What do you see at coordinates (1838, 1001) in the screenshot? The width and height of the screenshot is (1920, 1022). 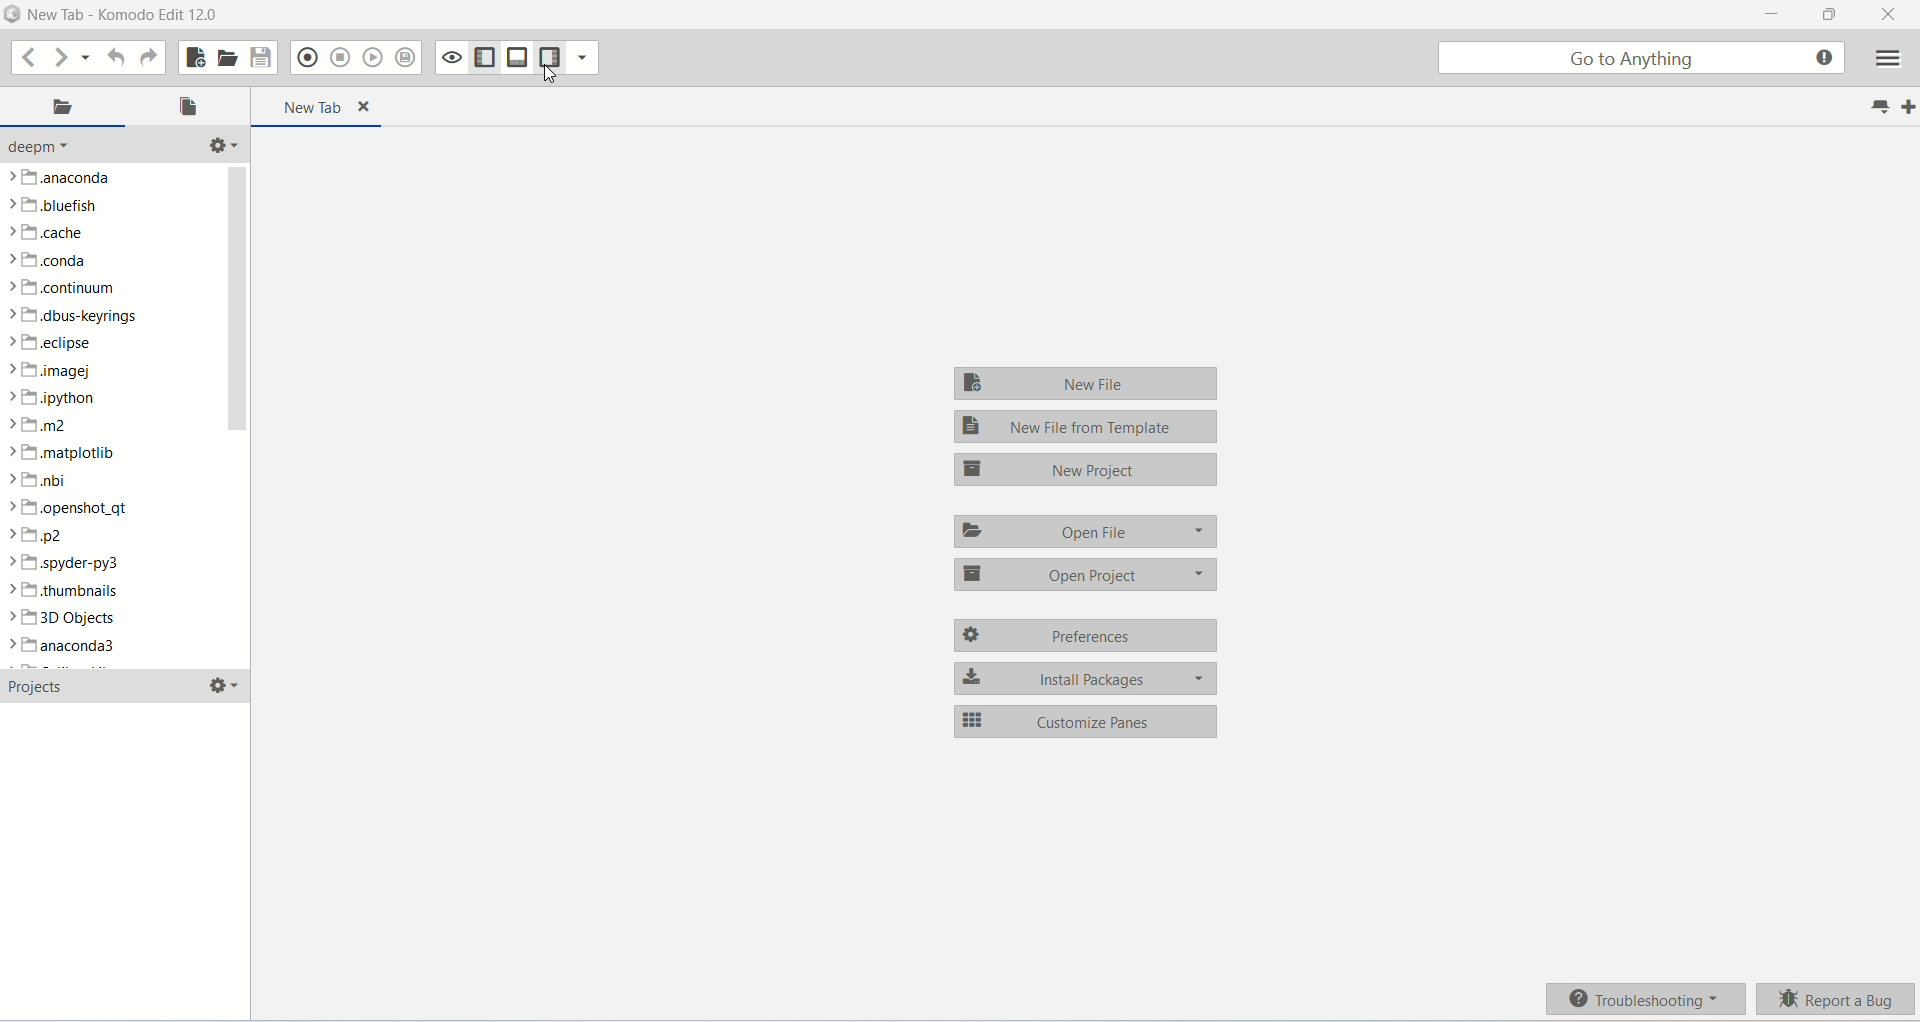 I see `report a bug` at bounding box center [1838, 1001].